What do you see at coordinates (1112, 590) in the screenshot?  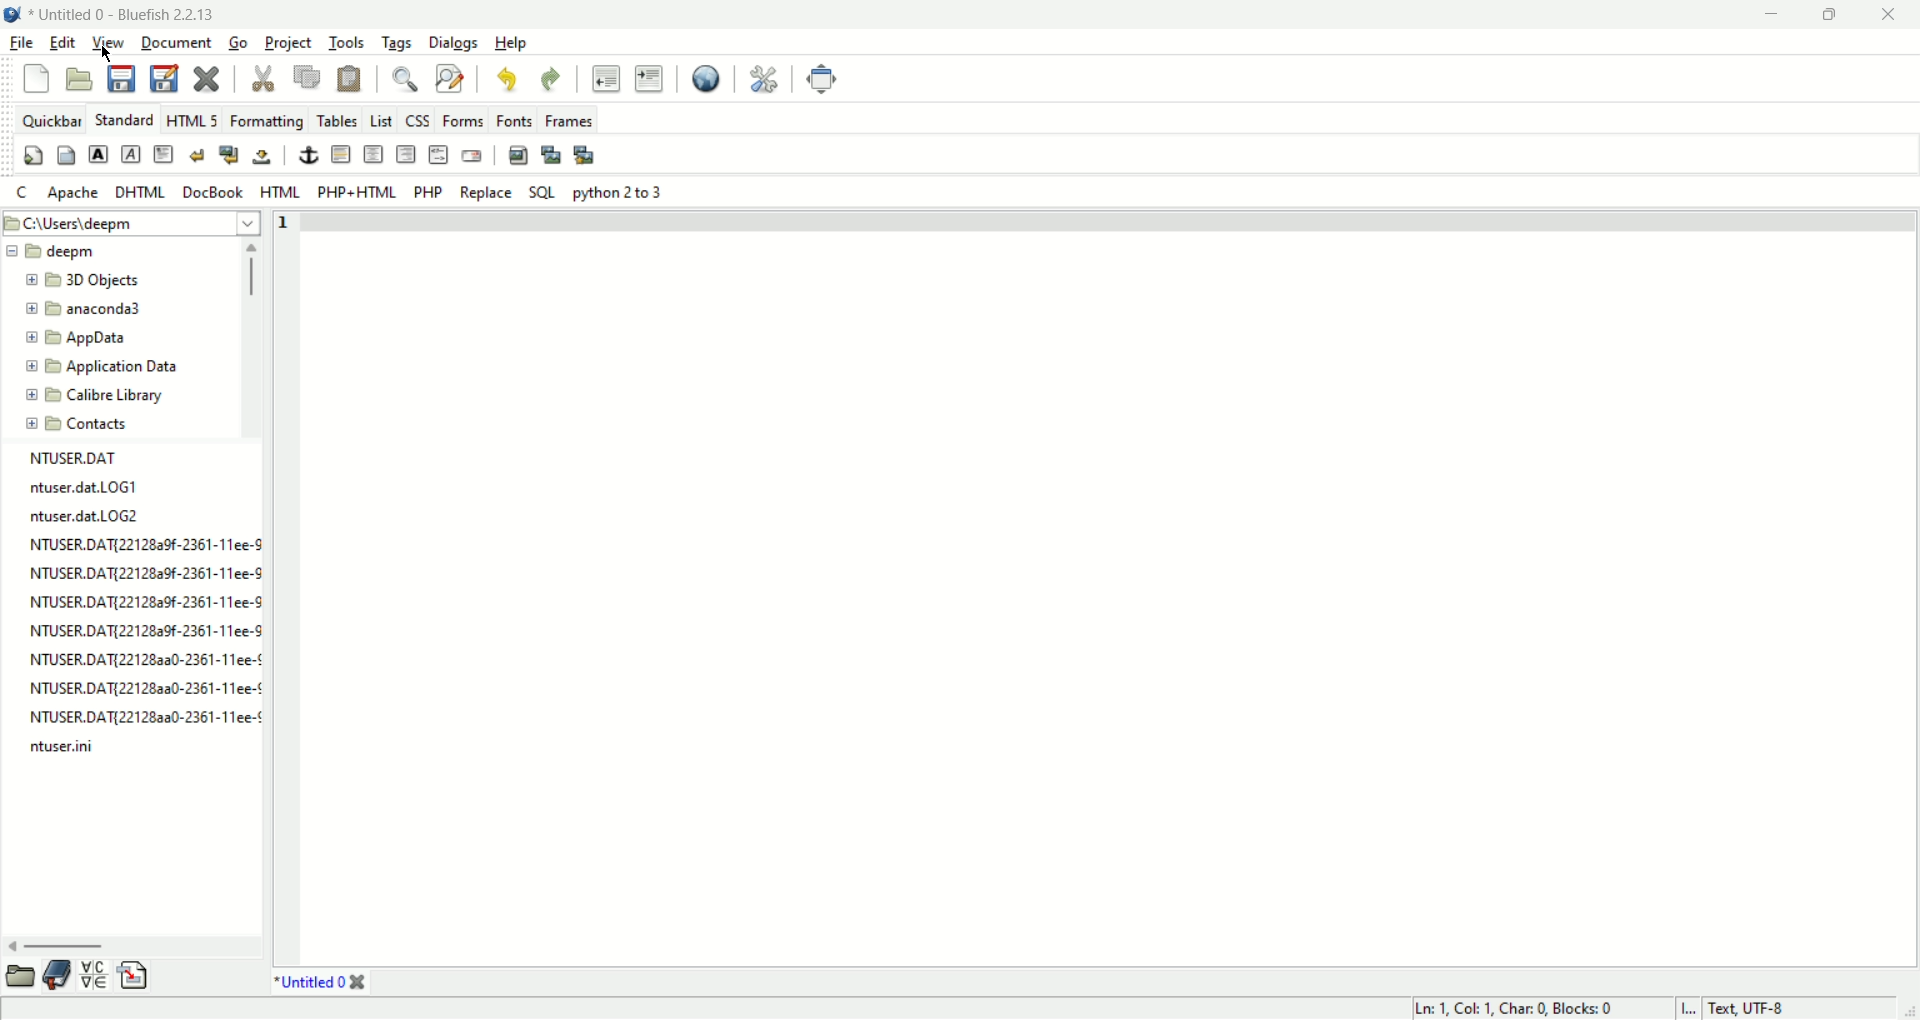 I see `editor` at bounding box center [1112, 590].